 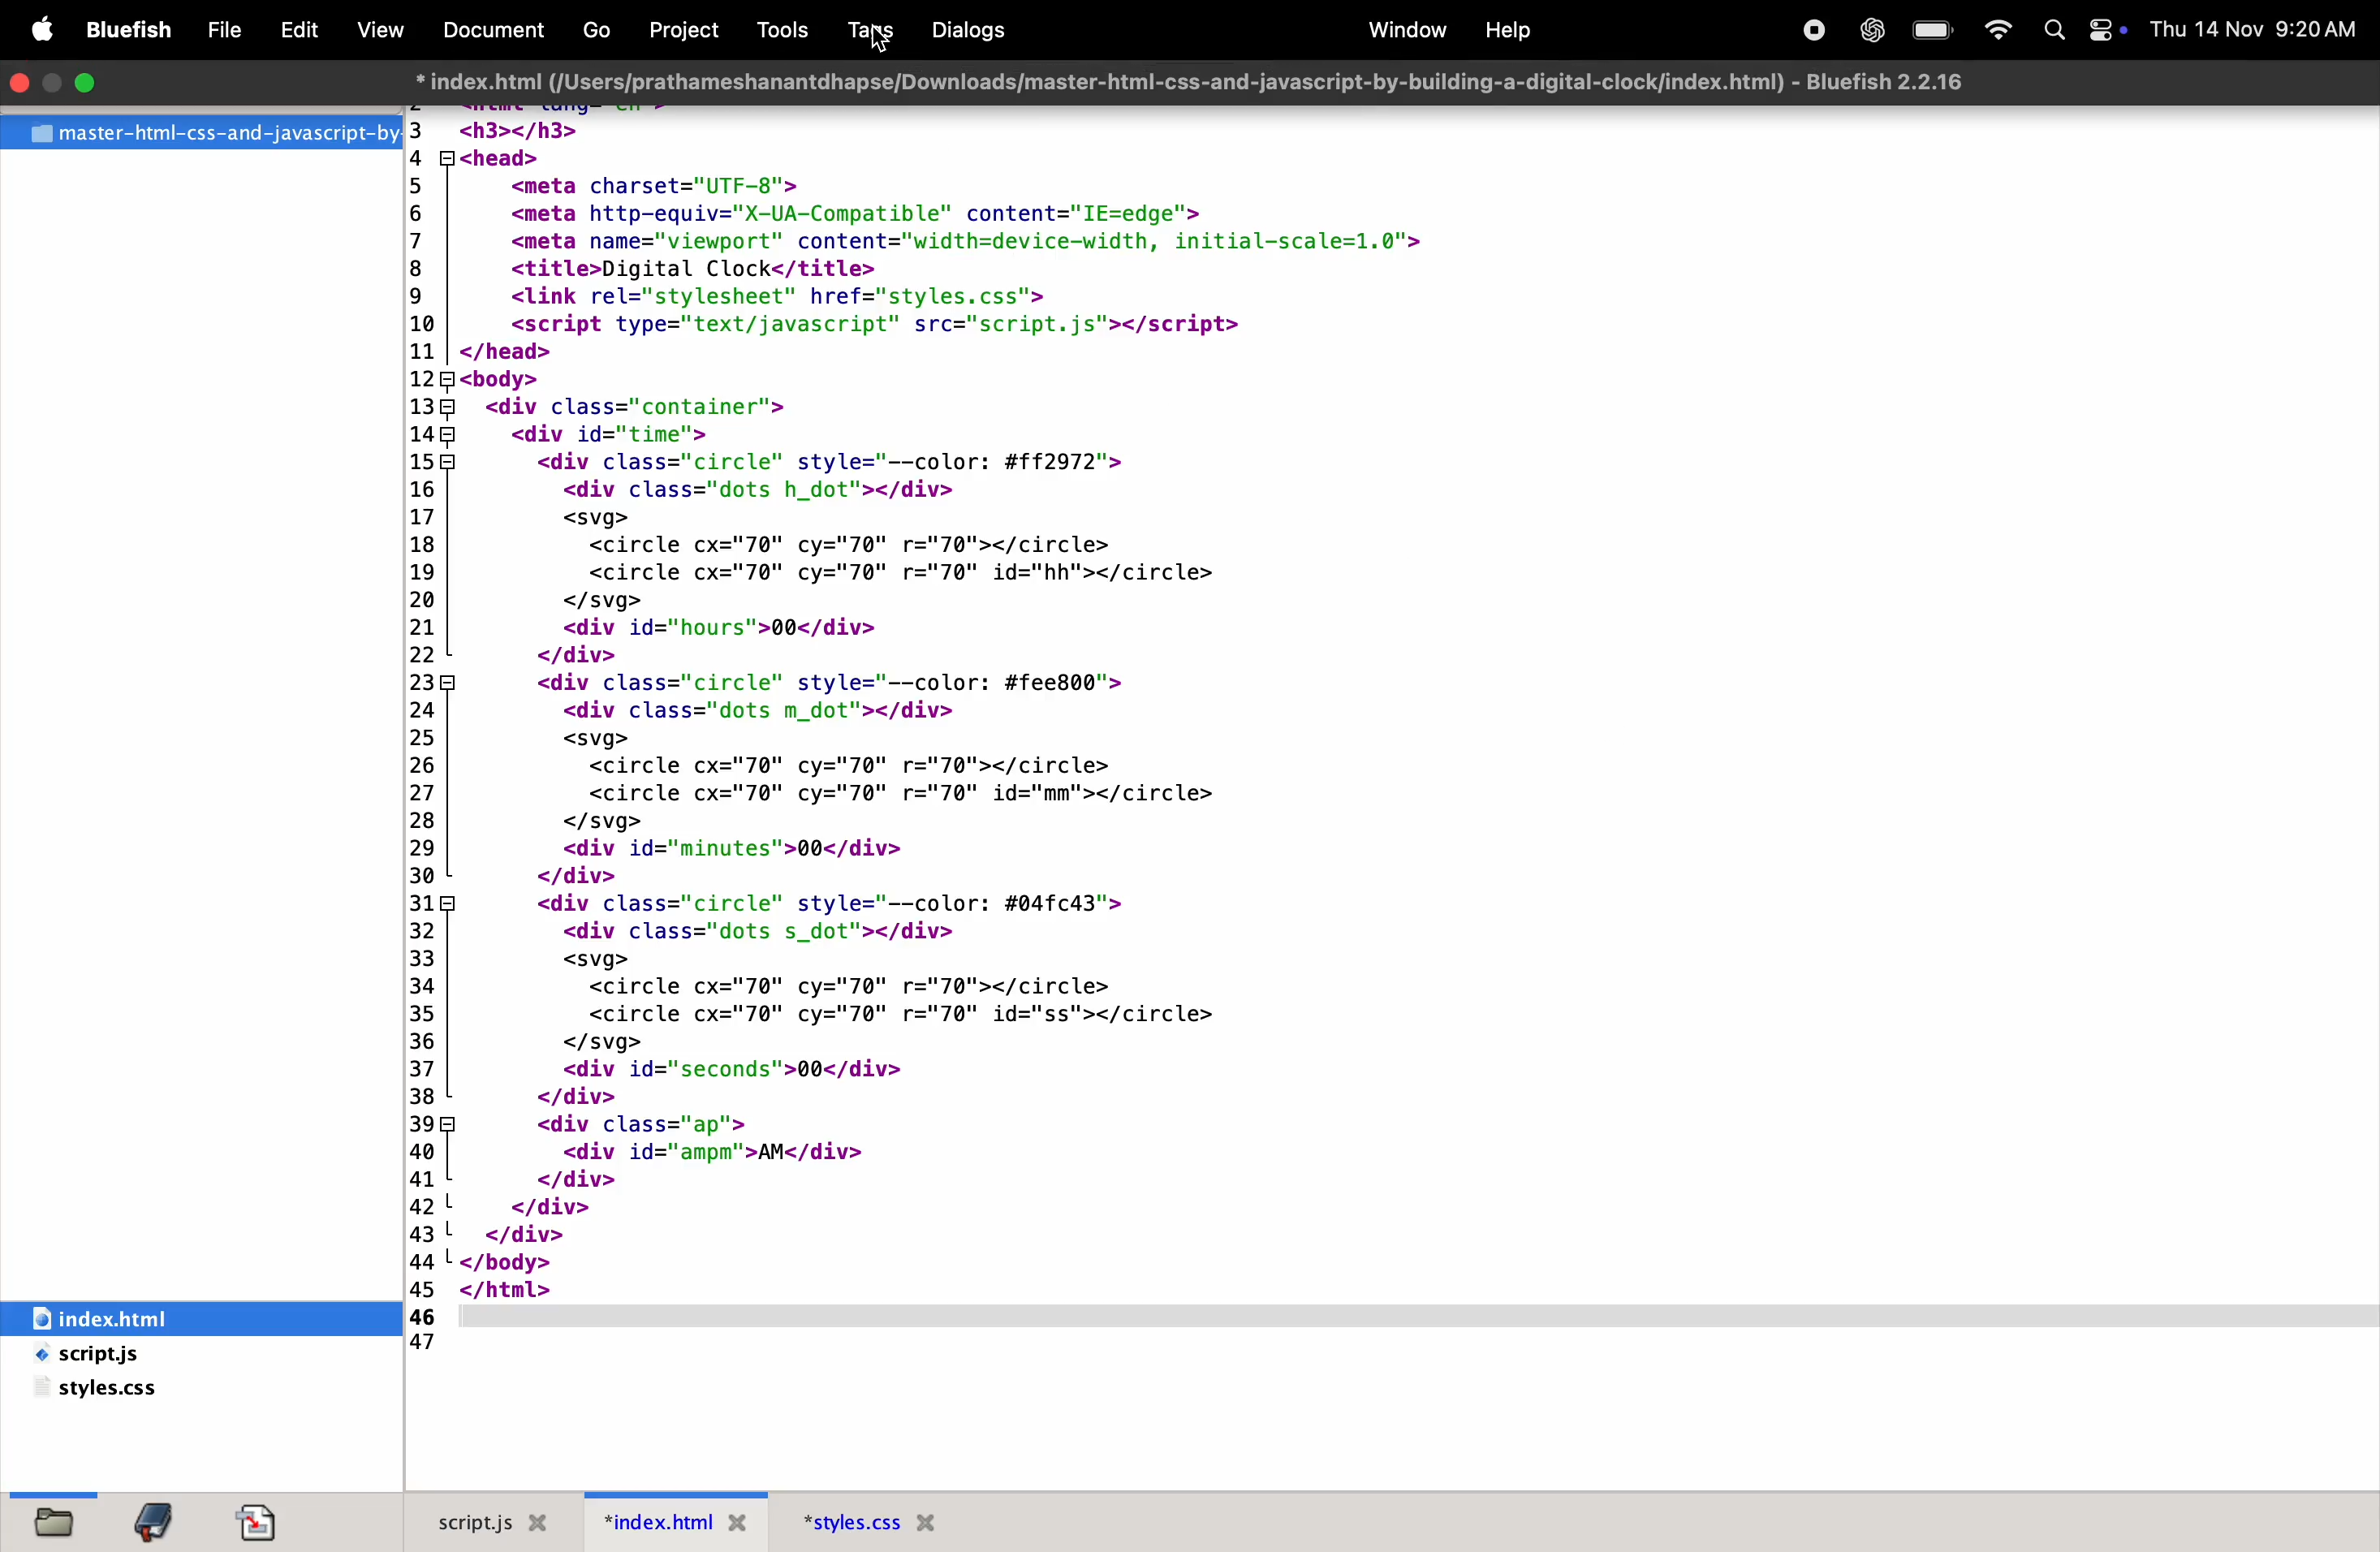 I want to click on cursor, so click(x=879, y=40).